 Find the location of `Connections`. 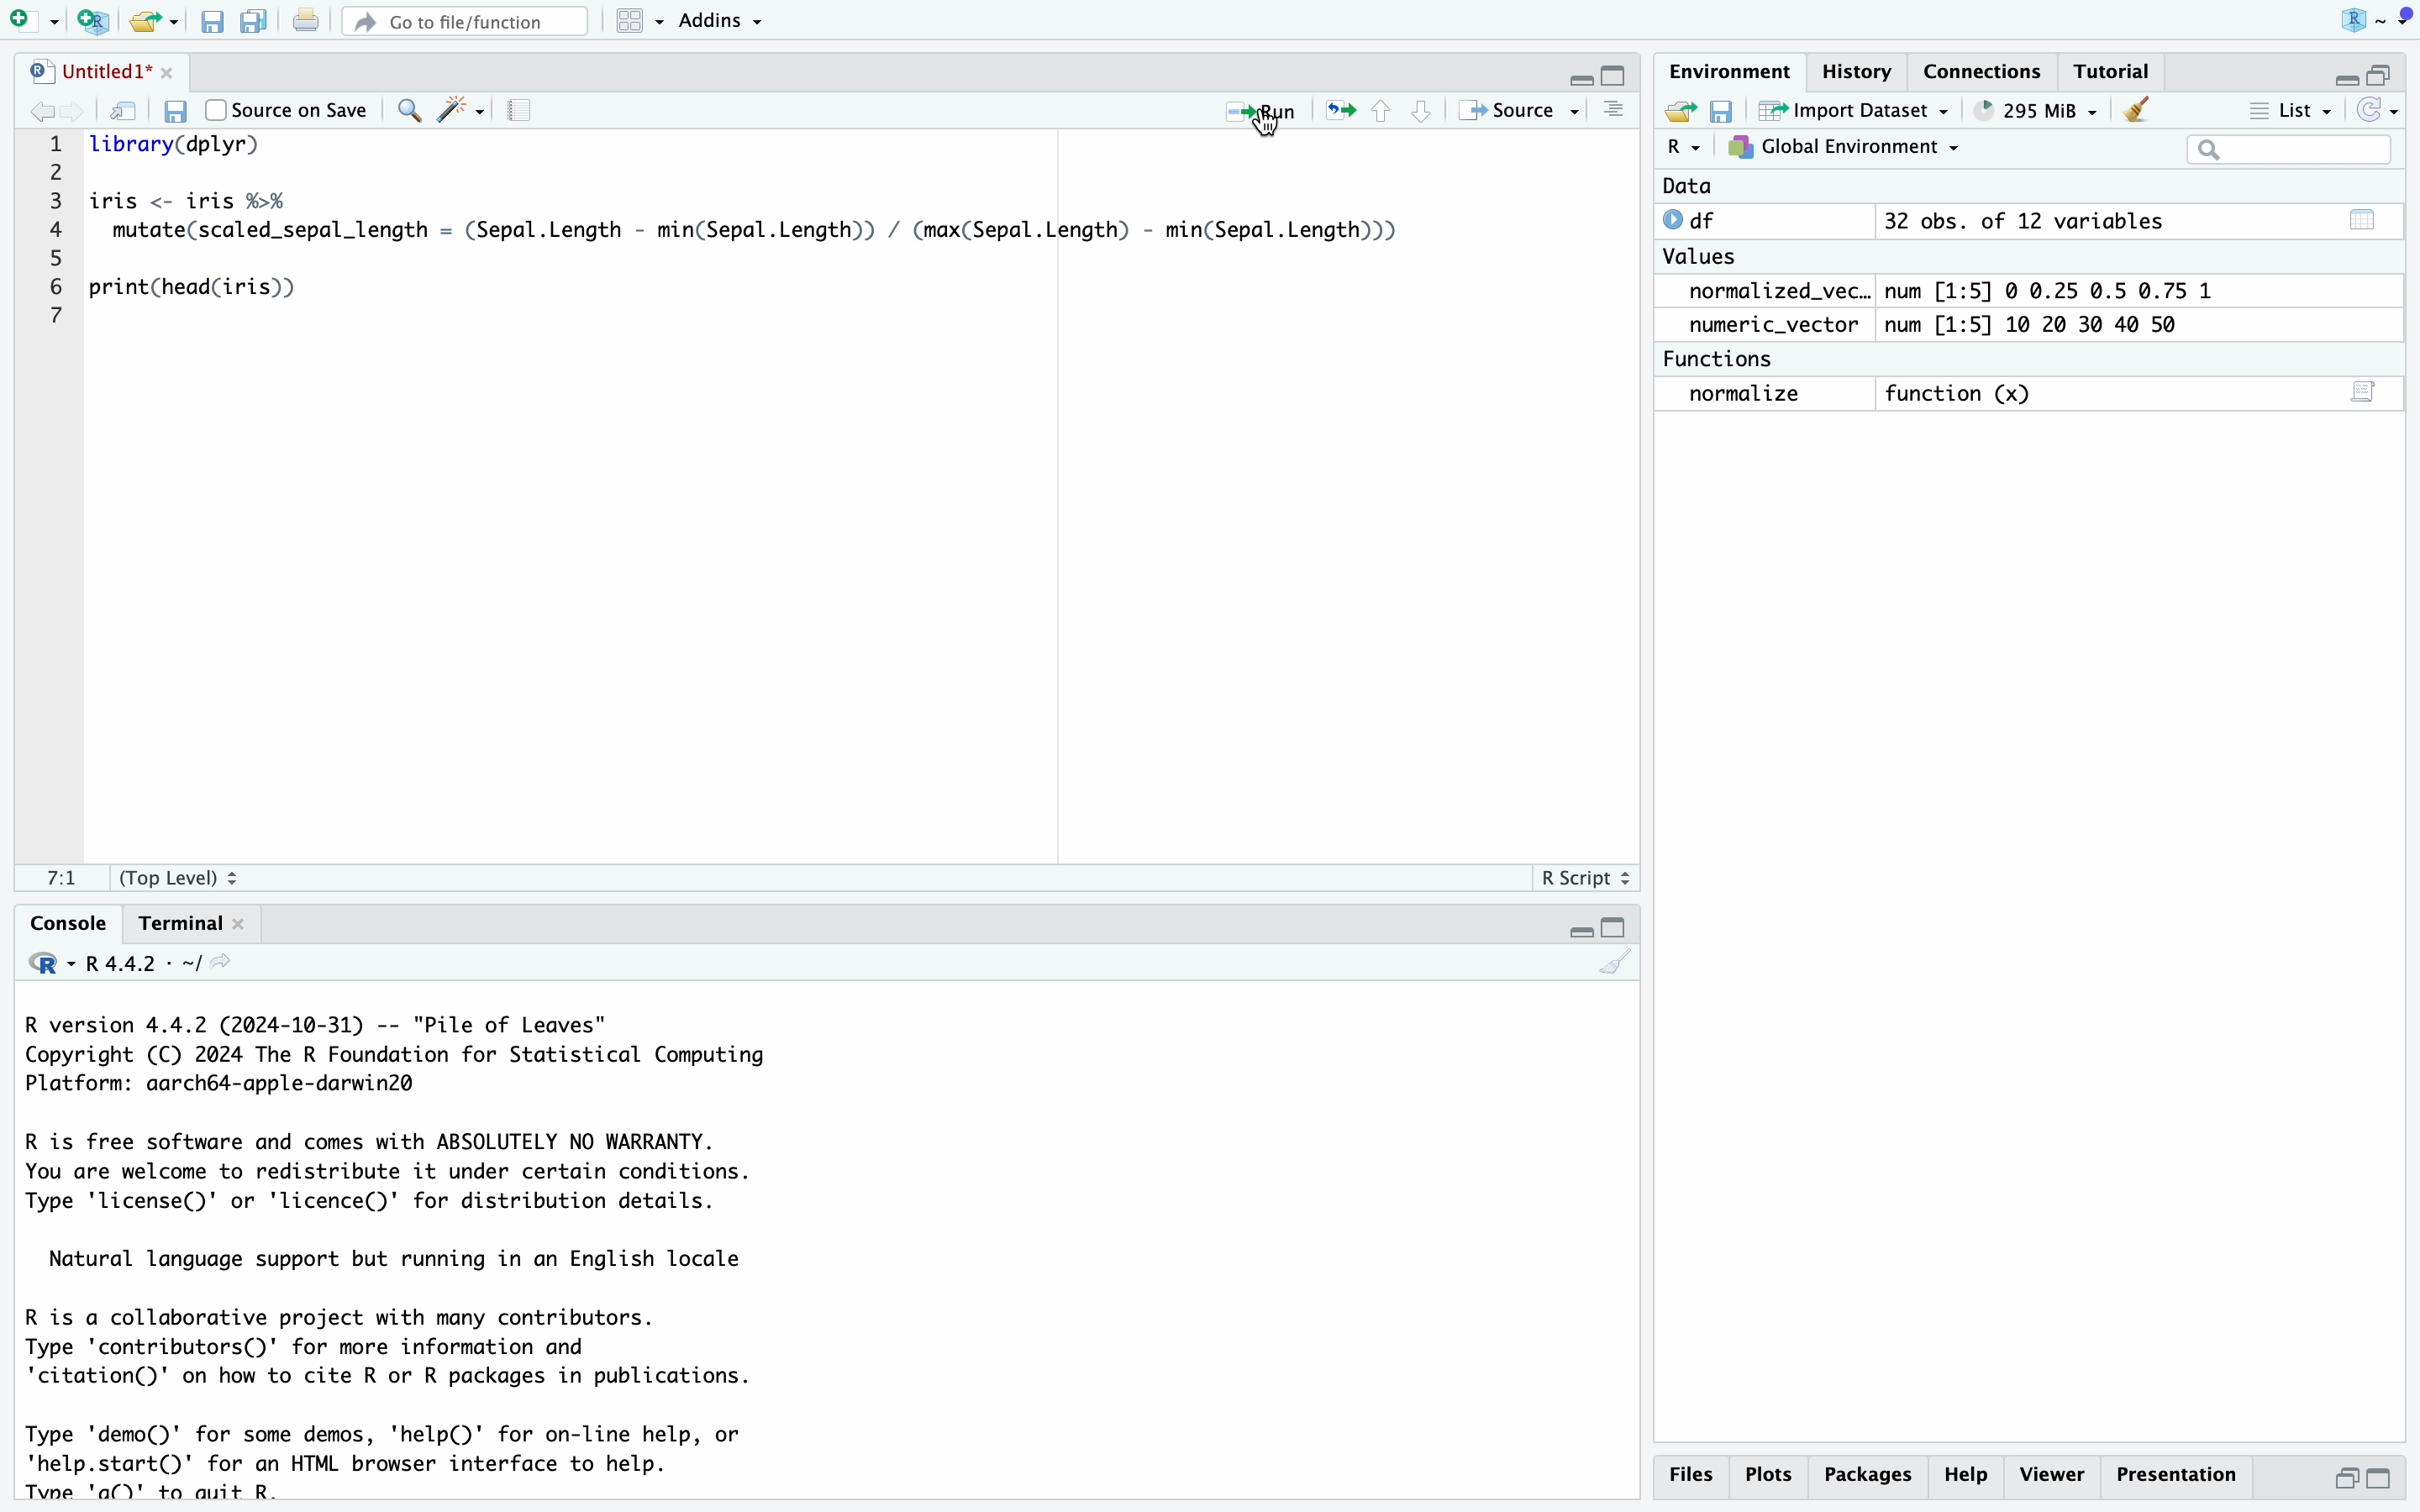

Connections is located at coordinates (1984, 71).